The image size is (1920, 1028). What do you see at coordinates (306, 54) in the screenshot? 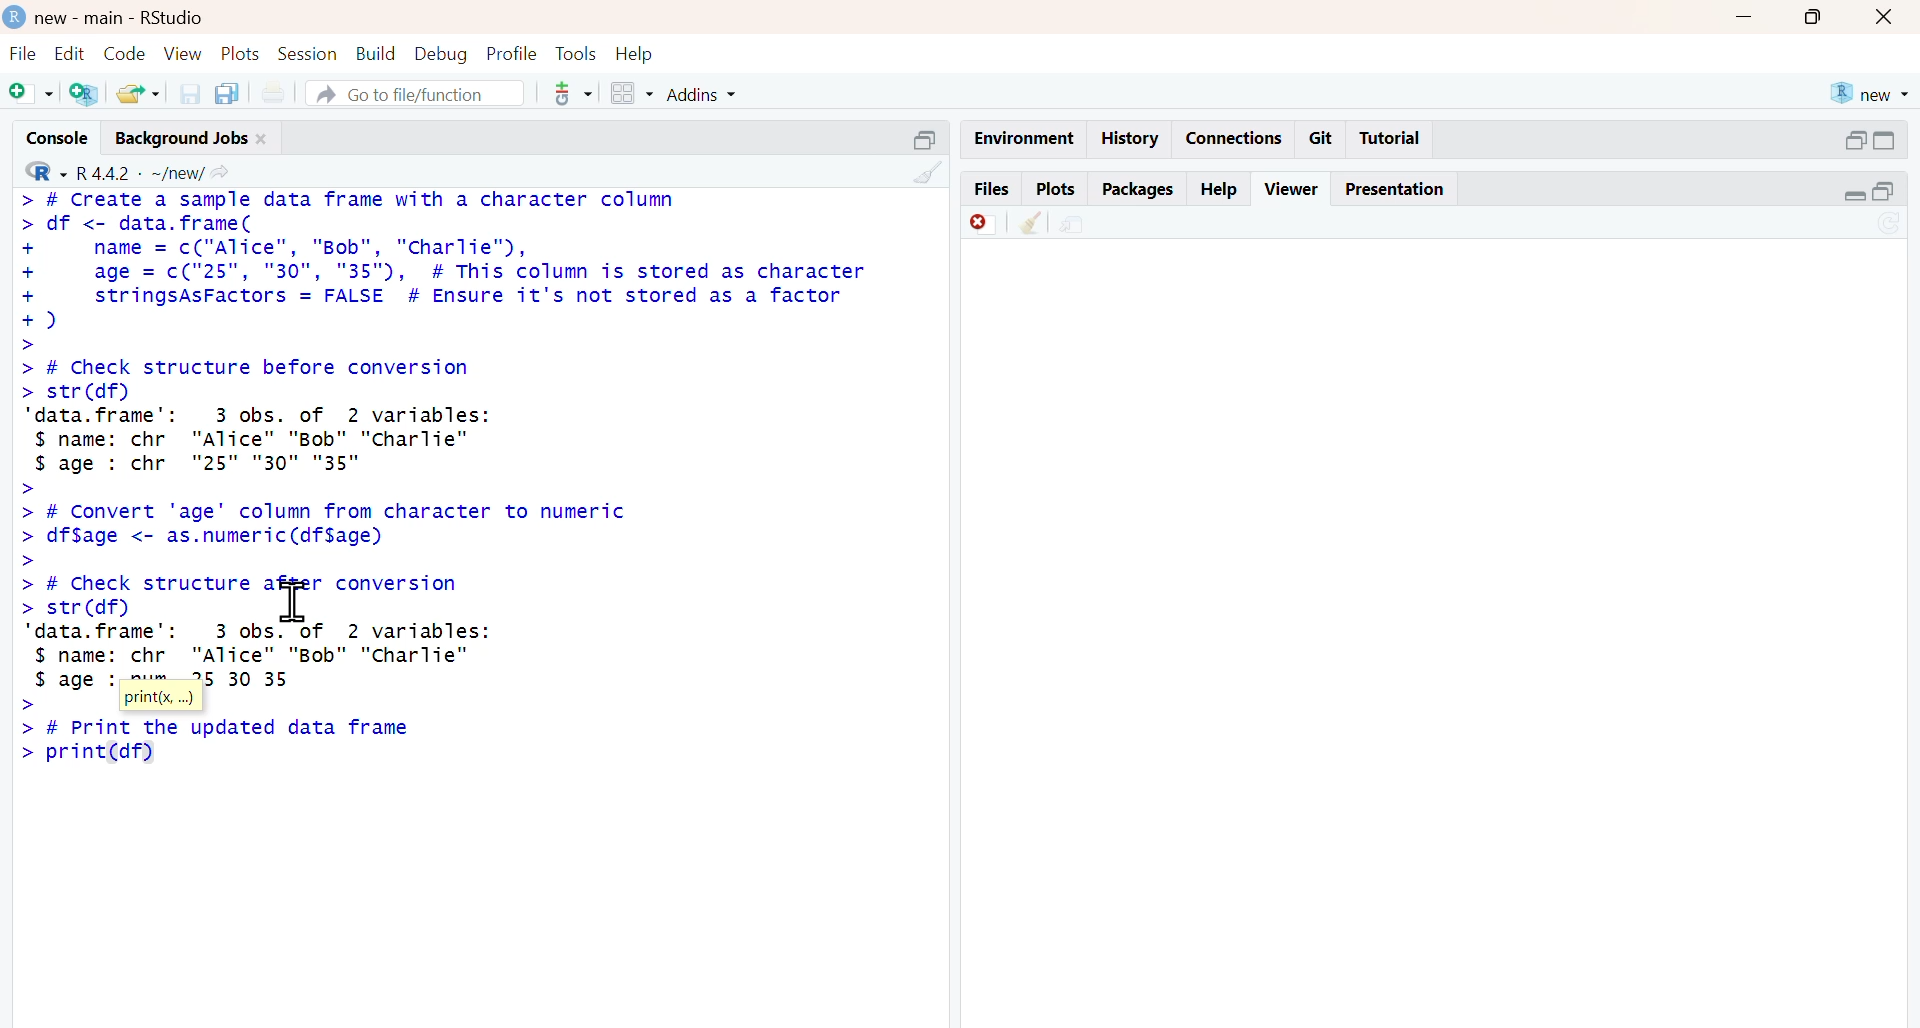
I see `session` at bounding box center [306, 54].